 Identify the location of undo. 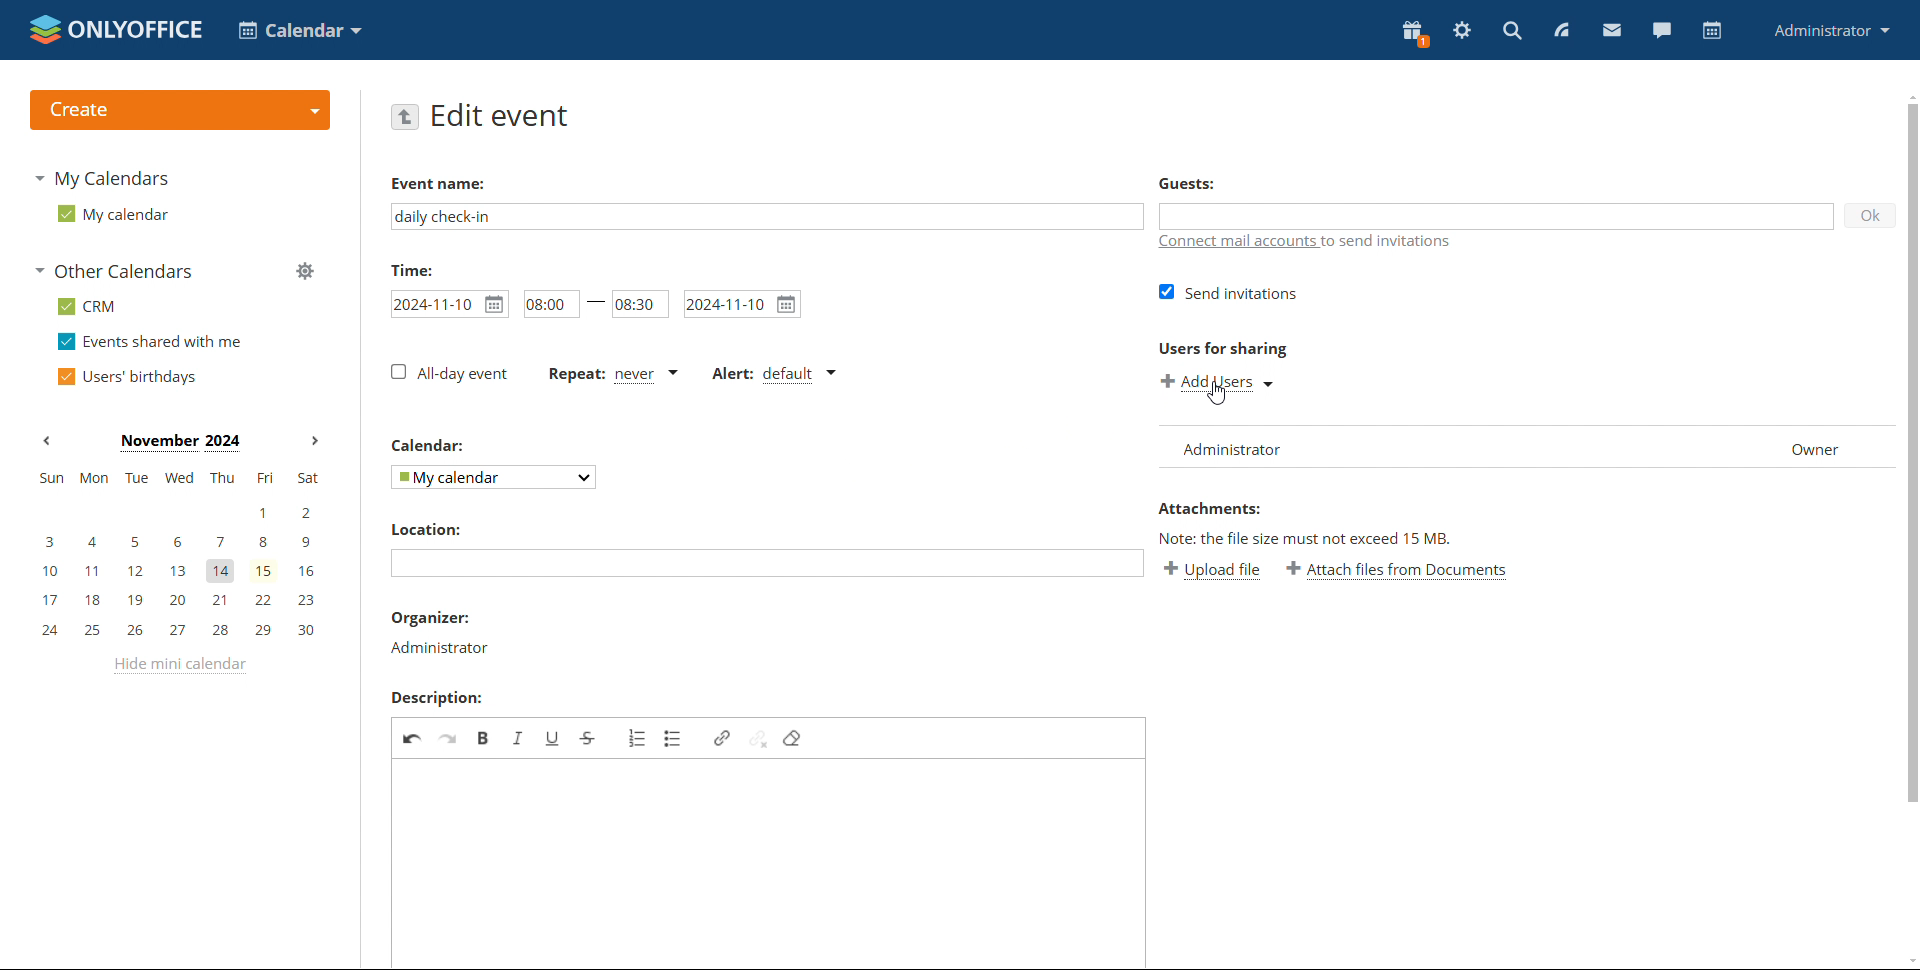
(413, 736).